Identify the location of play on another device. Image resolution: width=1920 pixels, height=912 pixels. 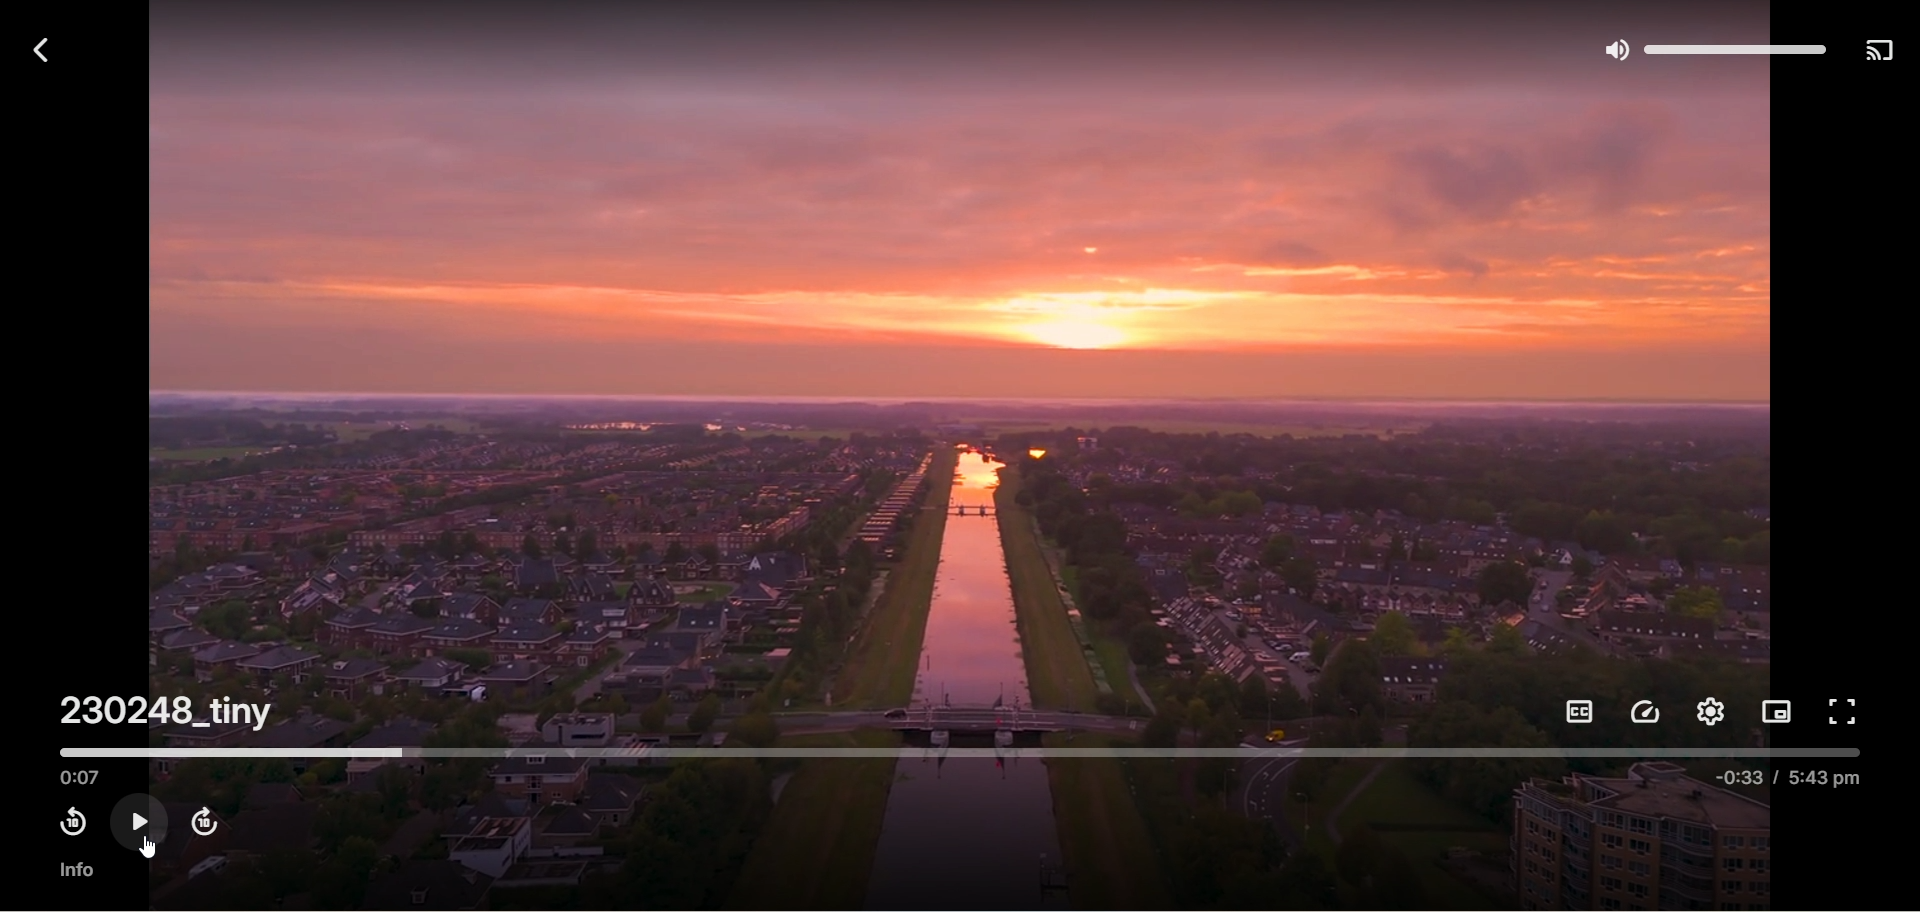
(1880, 48).